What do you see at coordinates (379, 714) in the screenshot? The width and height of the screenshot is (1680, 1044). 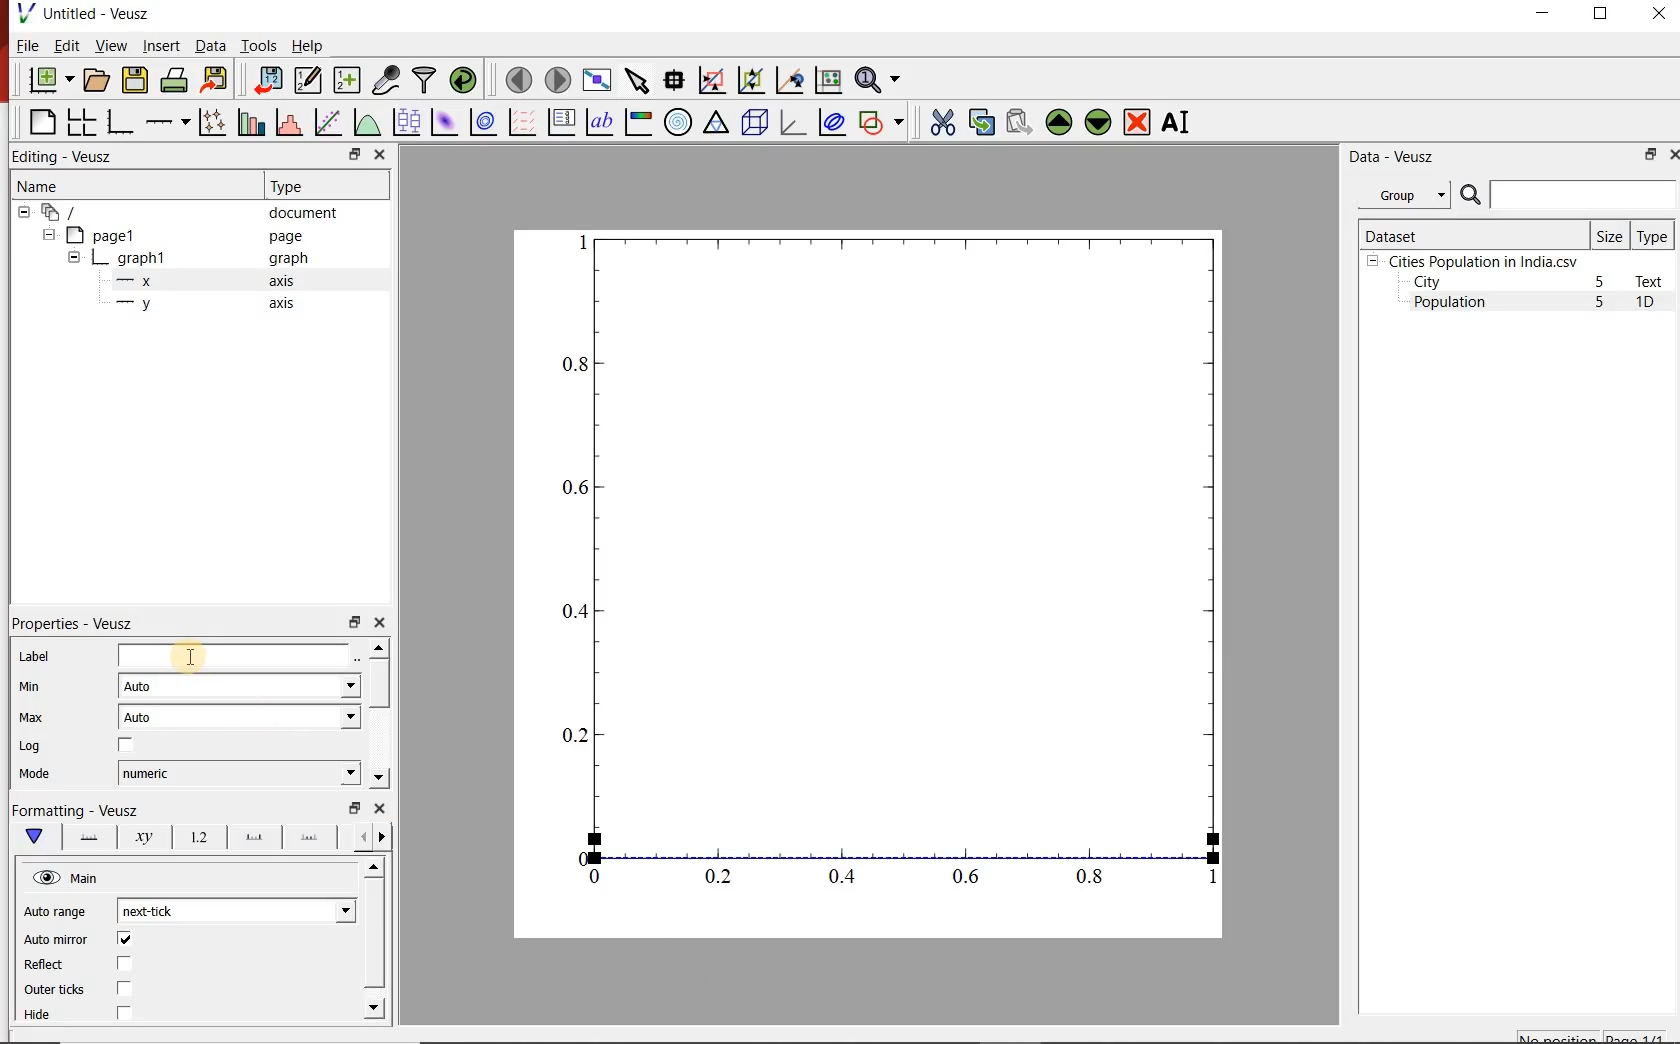 I see `scrollbar` at bounding box center [379, 714].